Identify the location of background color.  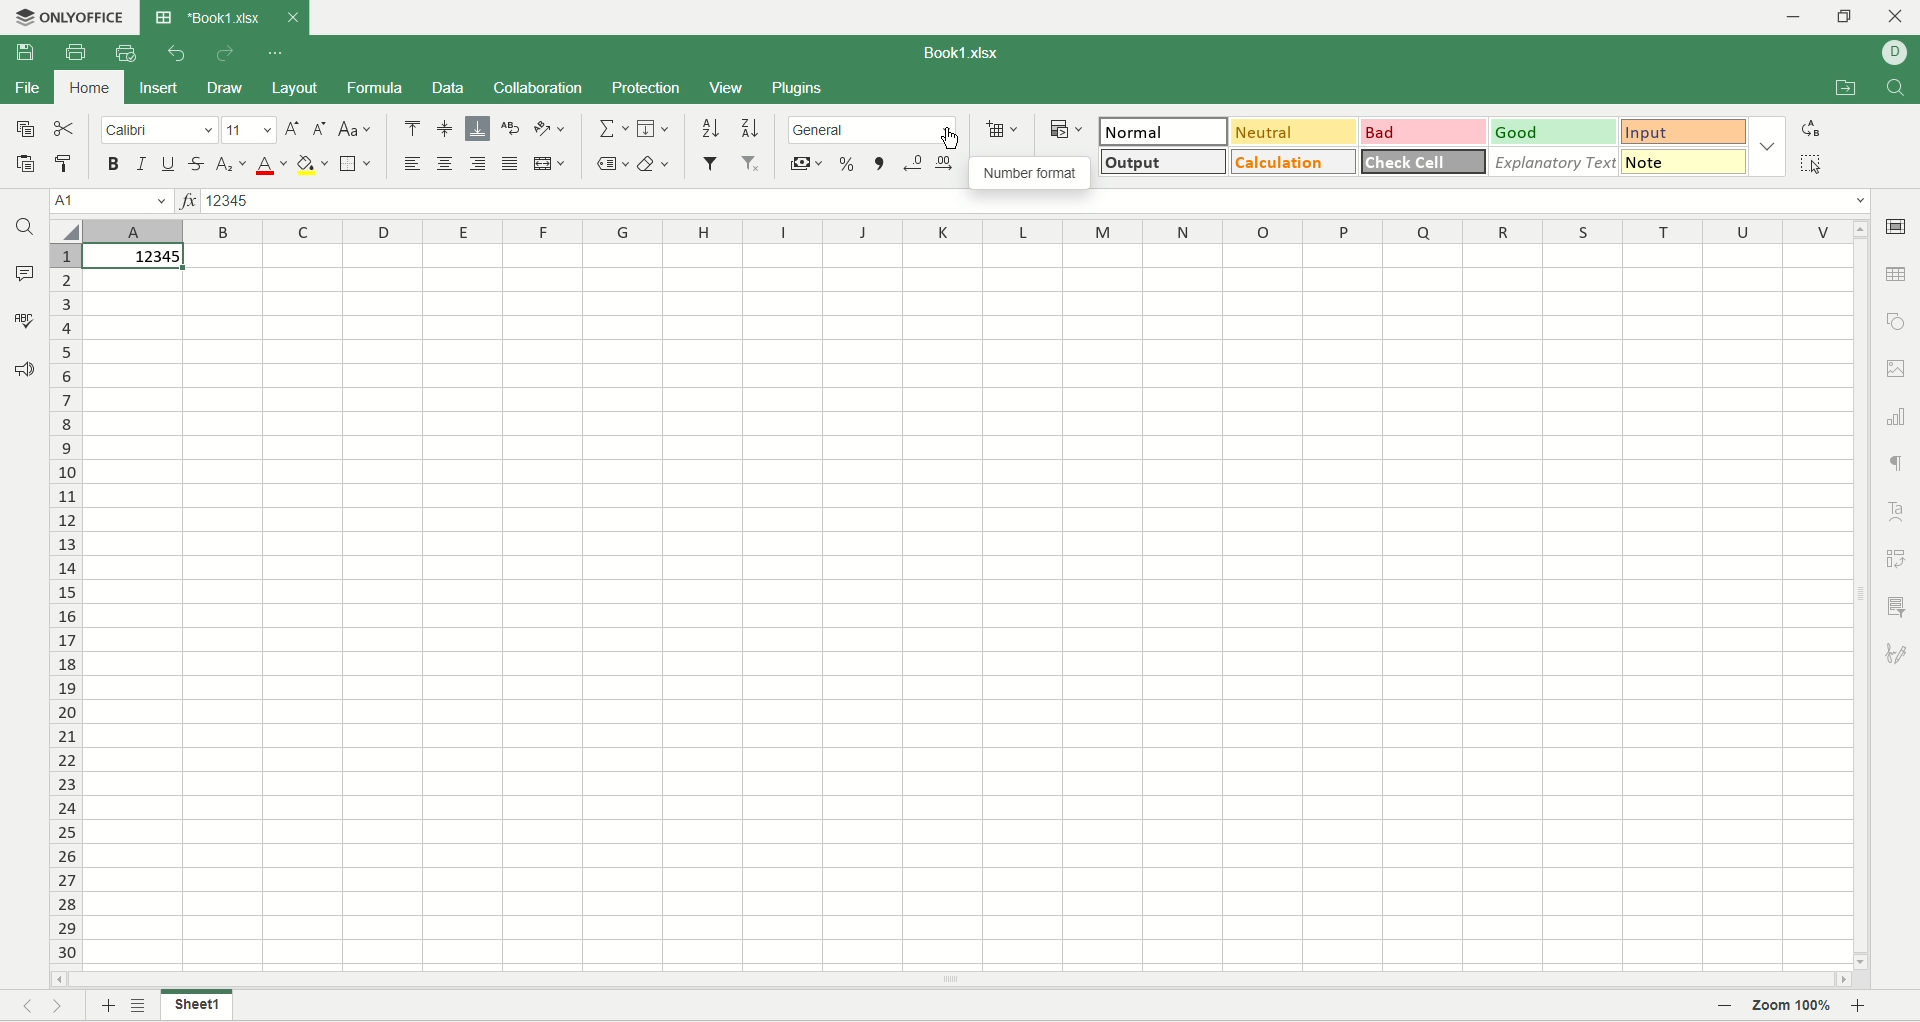
(313, 165).